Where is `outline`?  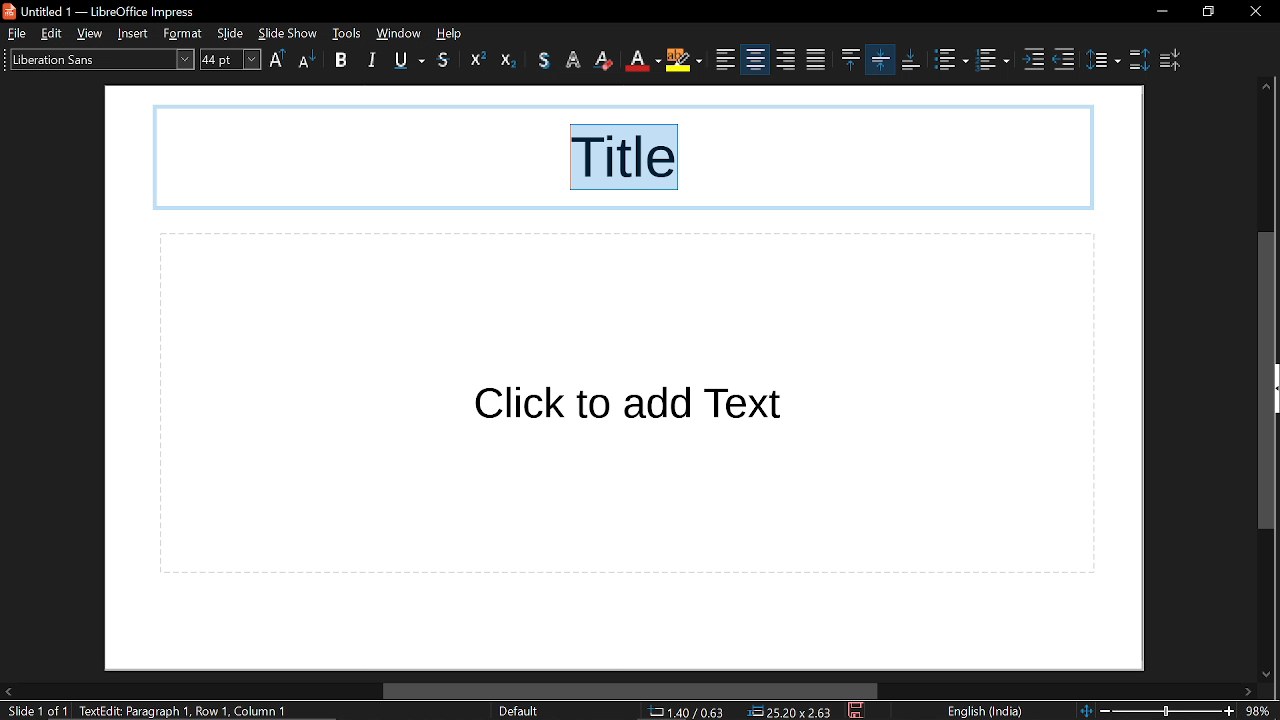
outline is located at coordinates (546, 60).